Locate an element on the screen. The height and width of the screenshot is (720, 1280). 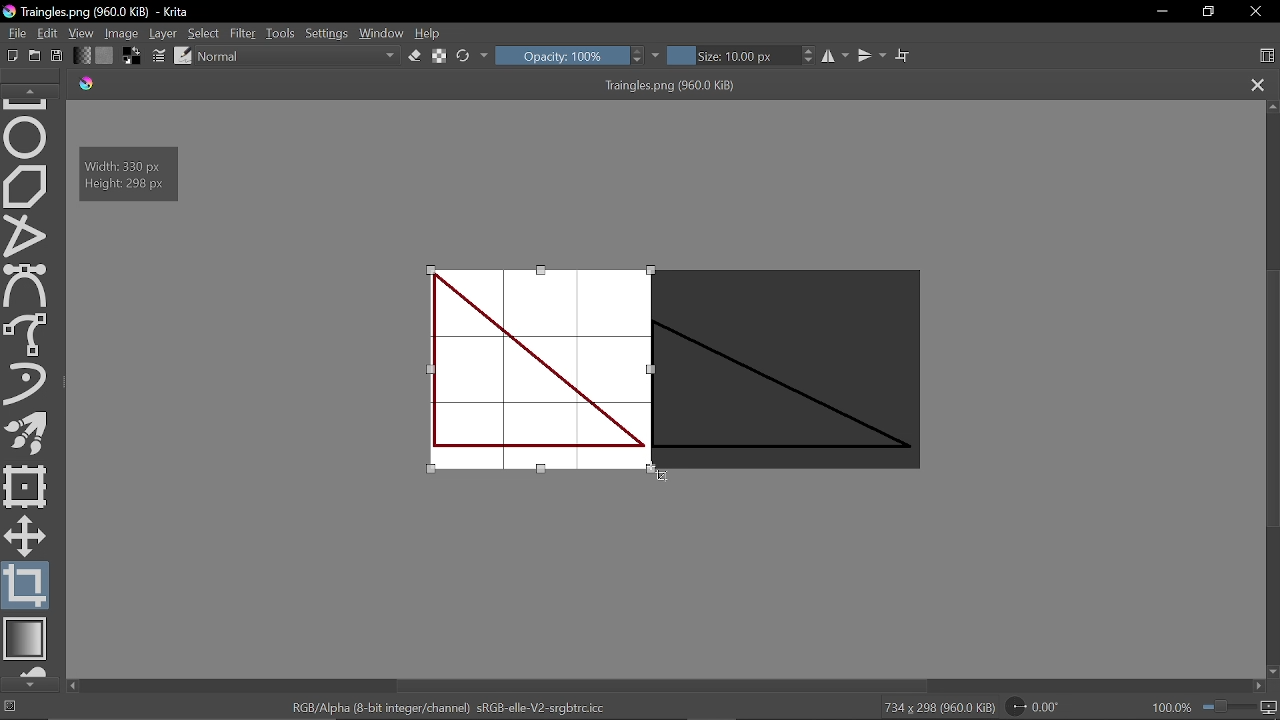
Save is located at coordinates (58, 56).